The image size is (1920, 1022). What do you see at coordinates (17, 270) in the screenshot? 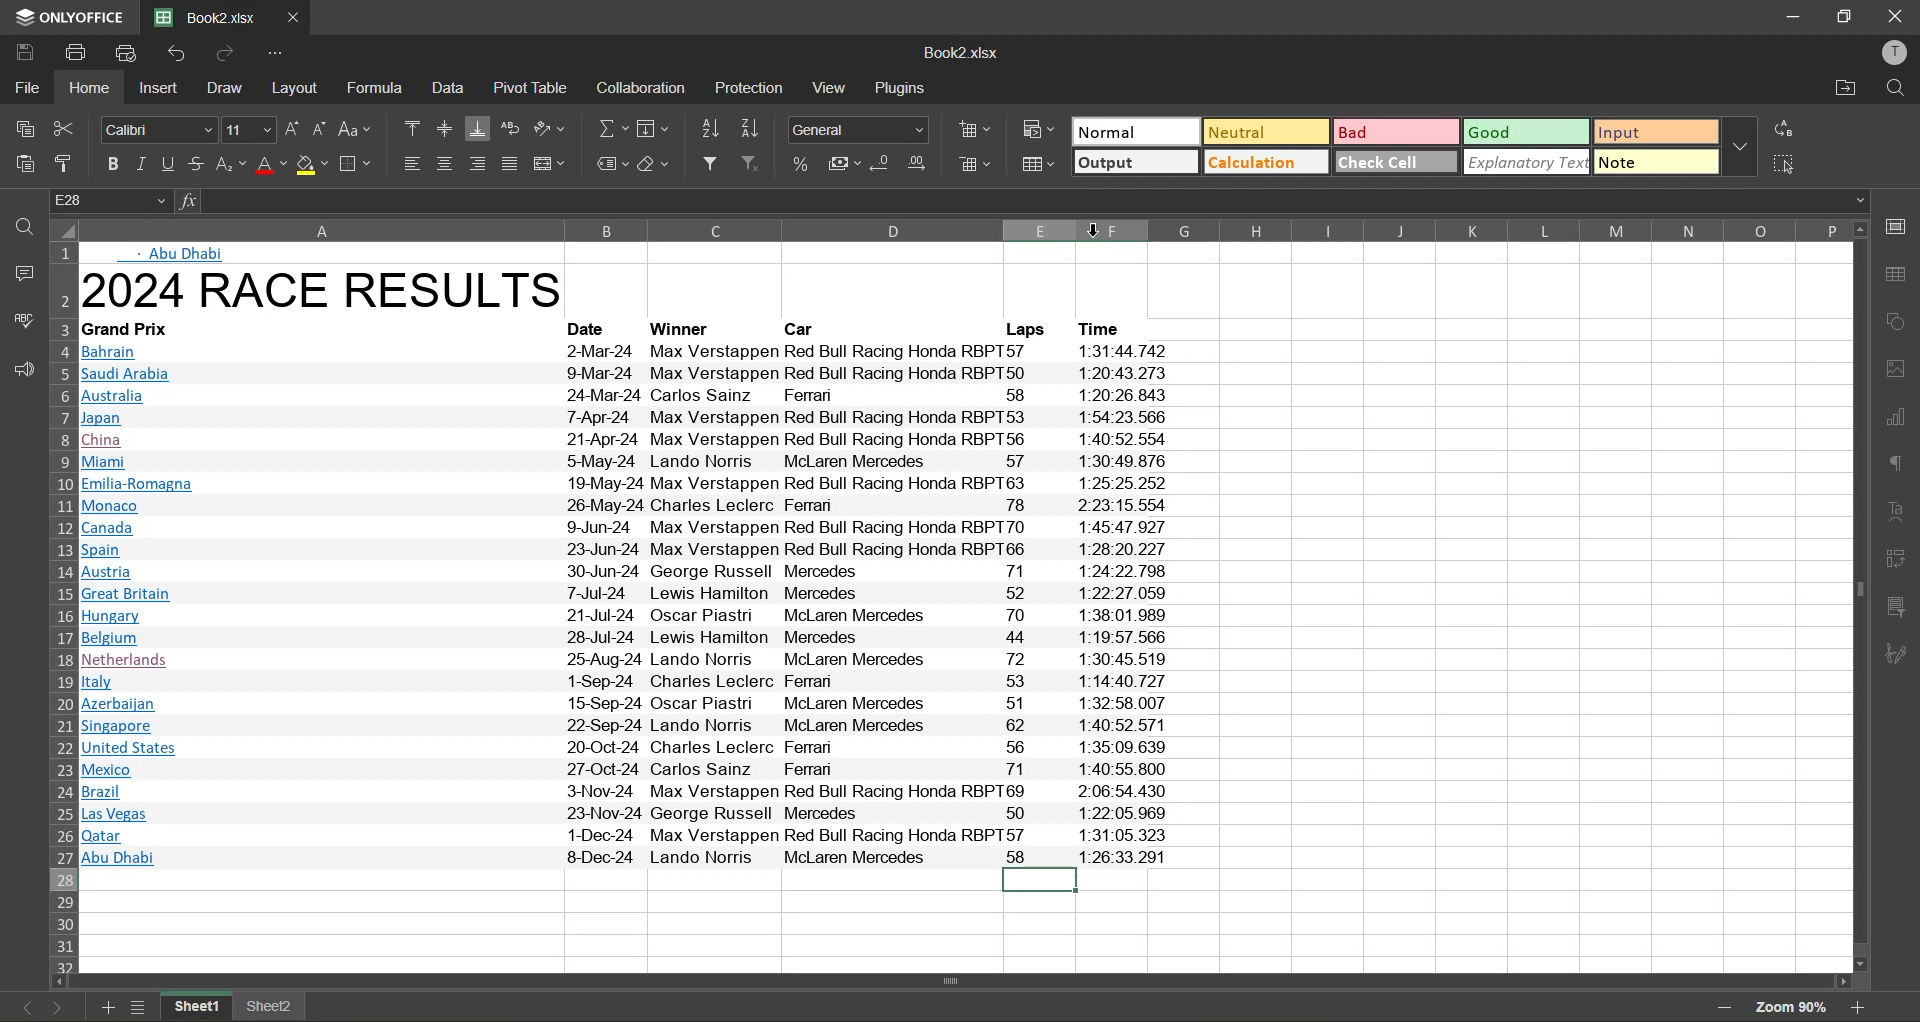
I see `comments` at bounding box center [17, 270].